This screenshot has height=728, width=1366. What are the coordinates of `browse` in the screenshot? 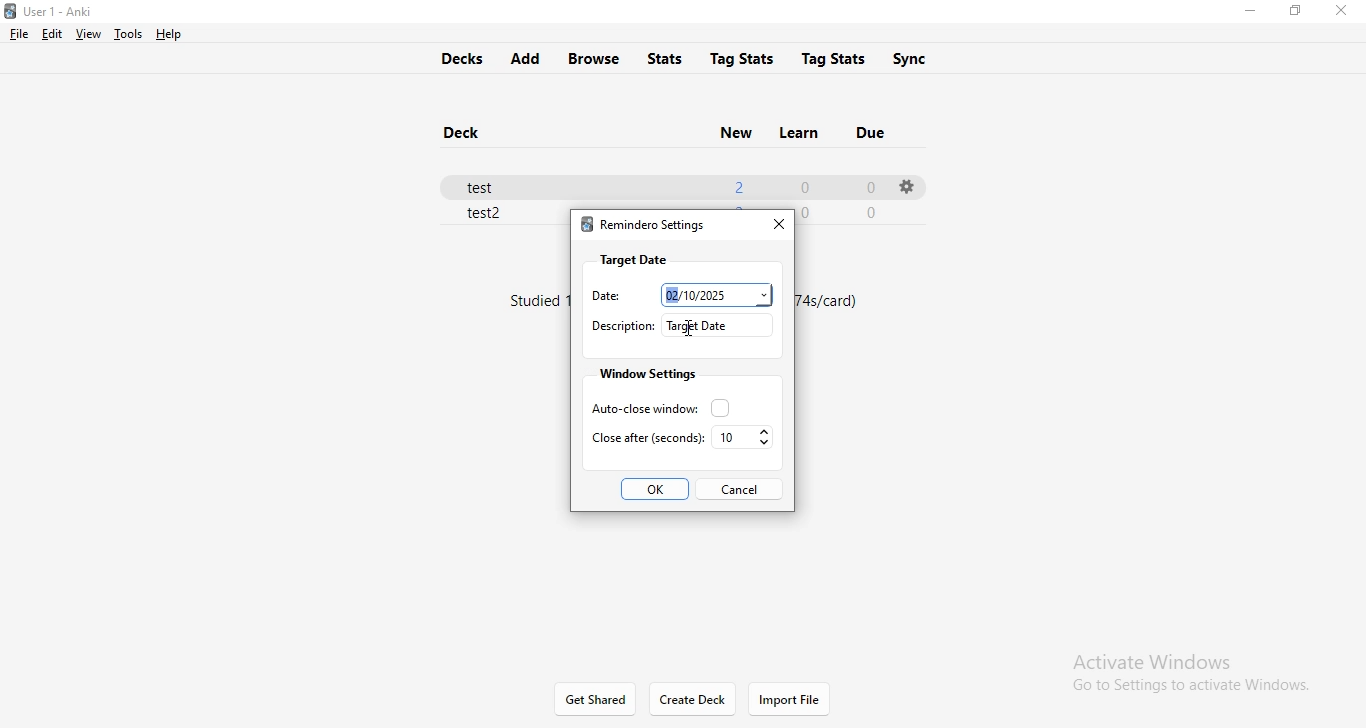 It's located at (596, 58).